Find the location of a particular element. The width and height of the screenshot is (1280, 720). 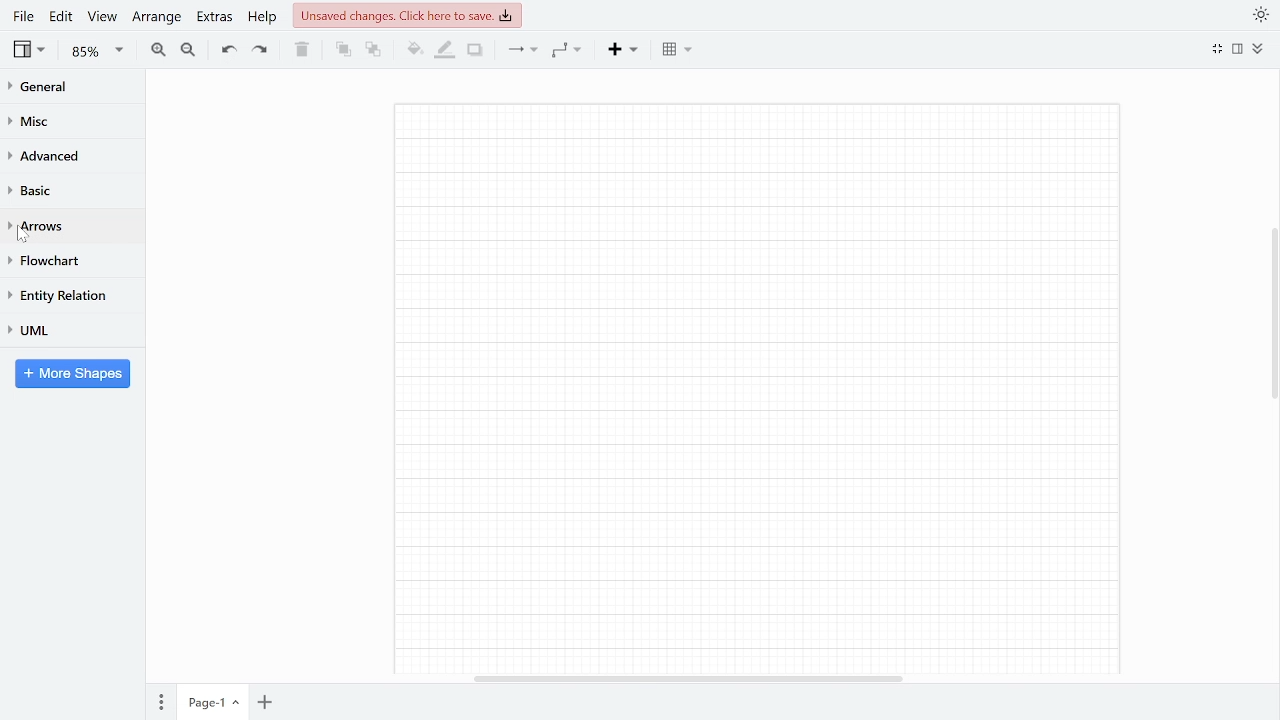

View is located at coordinates (102, 19).